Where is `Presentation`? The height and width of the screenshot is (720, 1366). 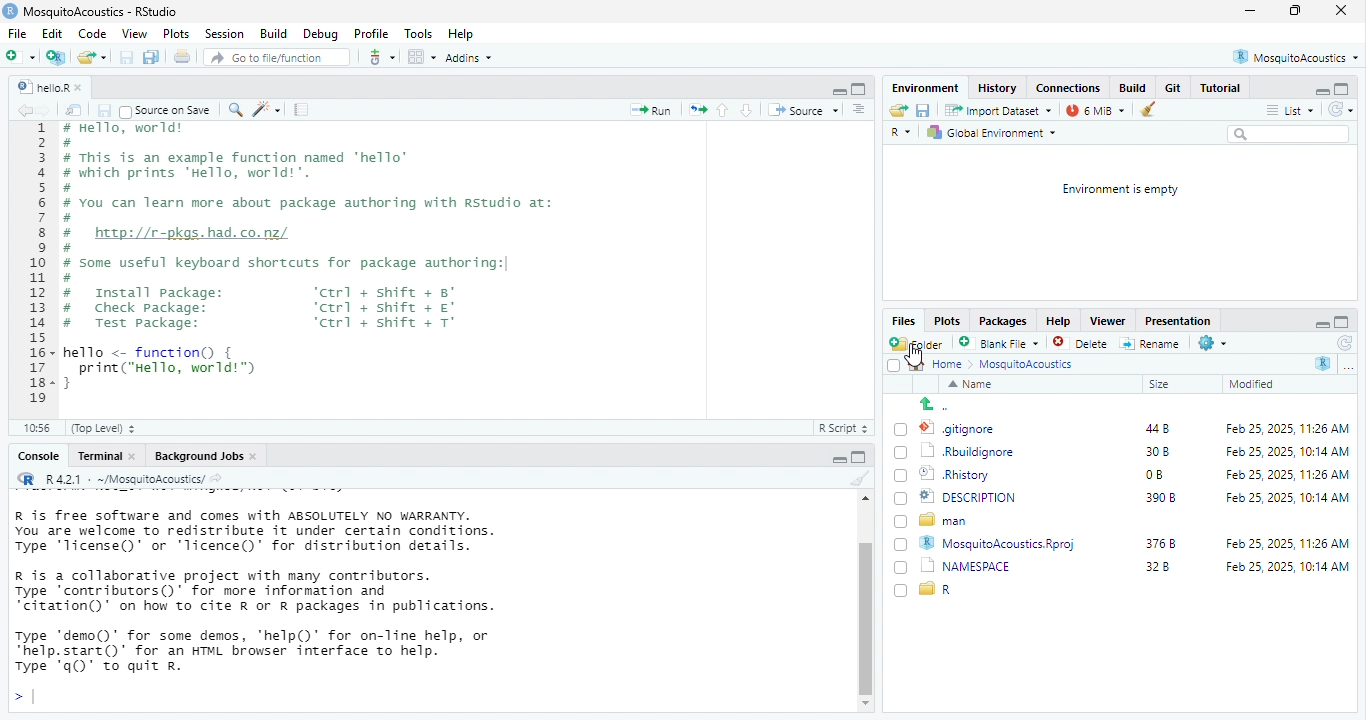 Presentation is located at coordinates (1176, 321).